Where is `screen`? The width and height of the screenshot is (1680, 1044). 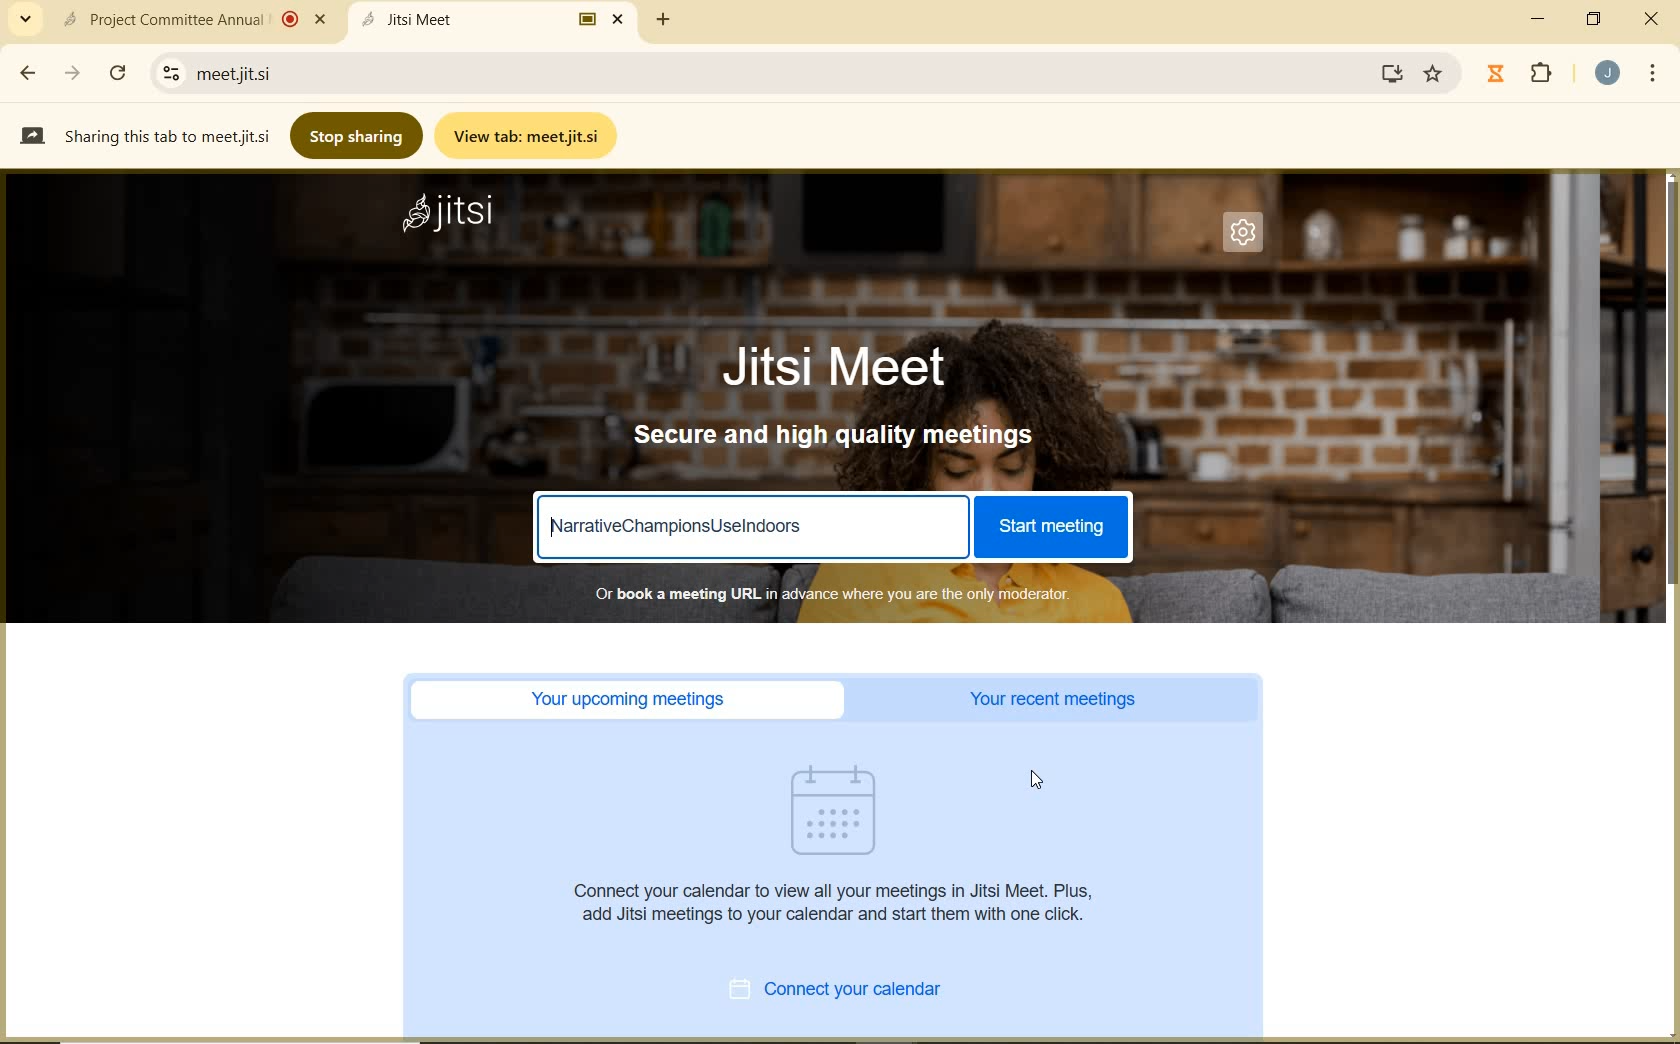
screen is located at coordinates (1388, 73).